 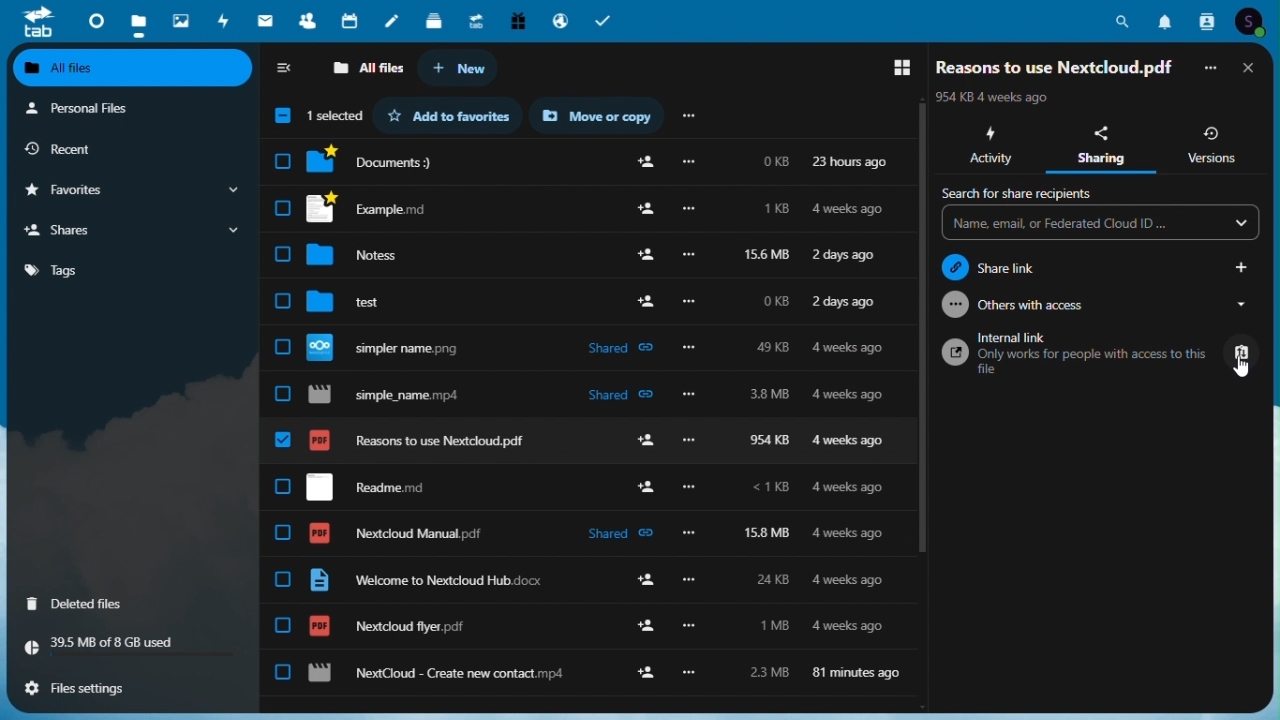 What do you see at coordinates (896, 67) in the screenshot?
I see `switch to grid view` at bounding box center [896, 67].